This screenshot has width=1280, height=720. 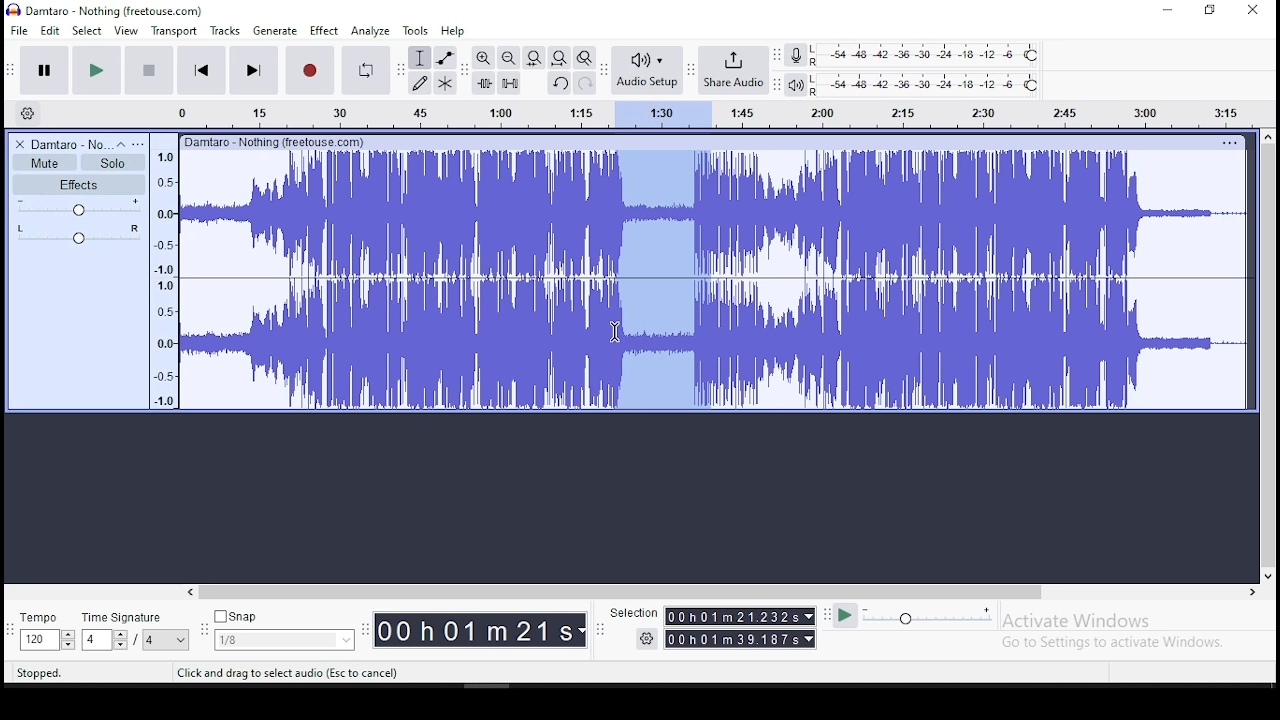 I want to click on up, so click(x=1267, y=136).